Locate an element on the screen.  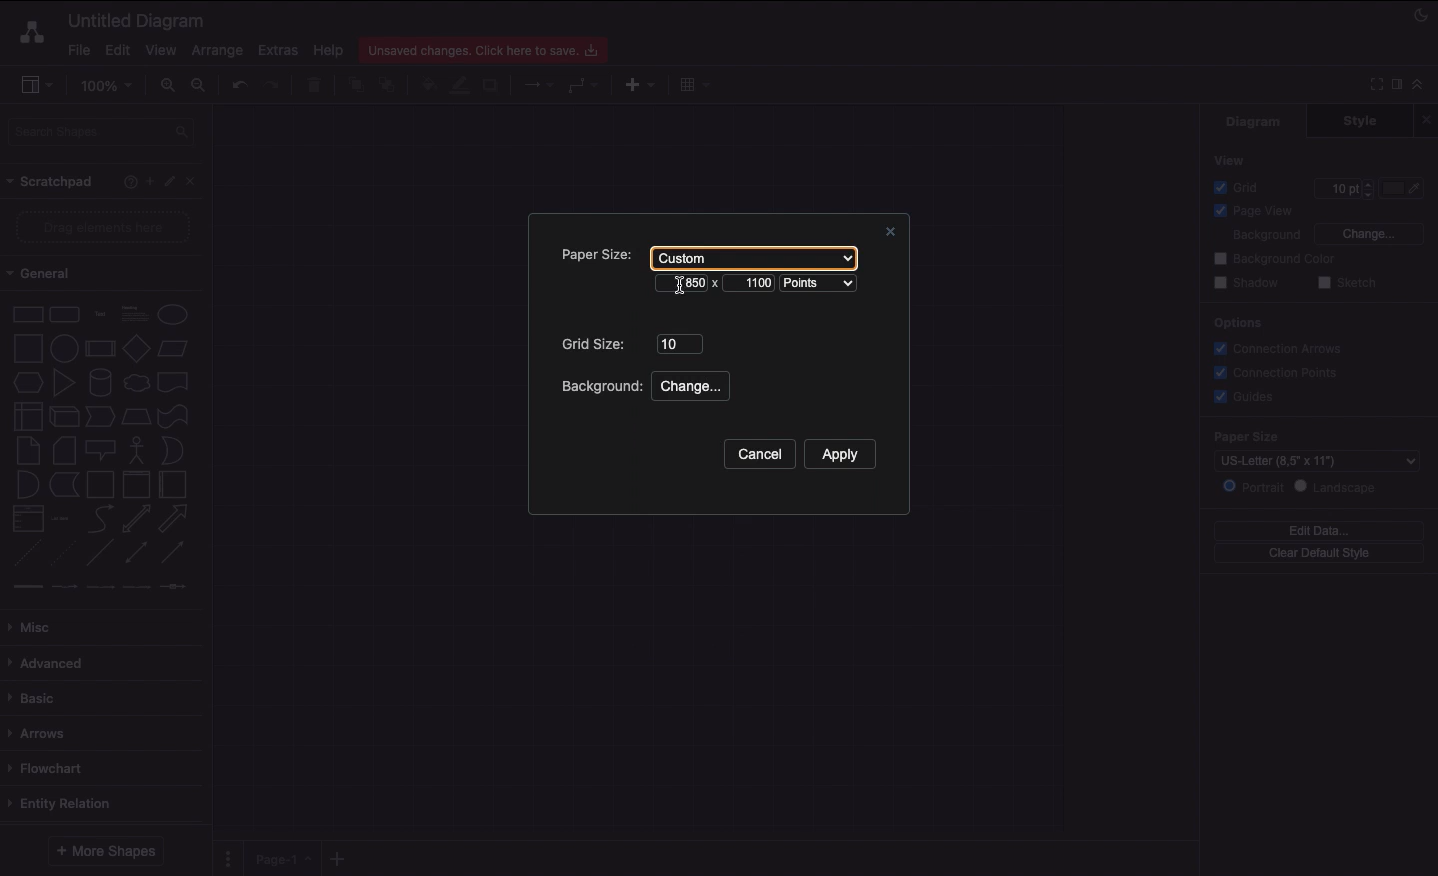
connector 5 is located at coordinates (175, 586).